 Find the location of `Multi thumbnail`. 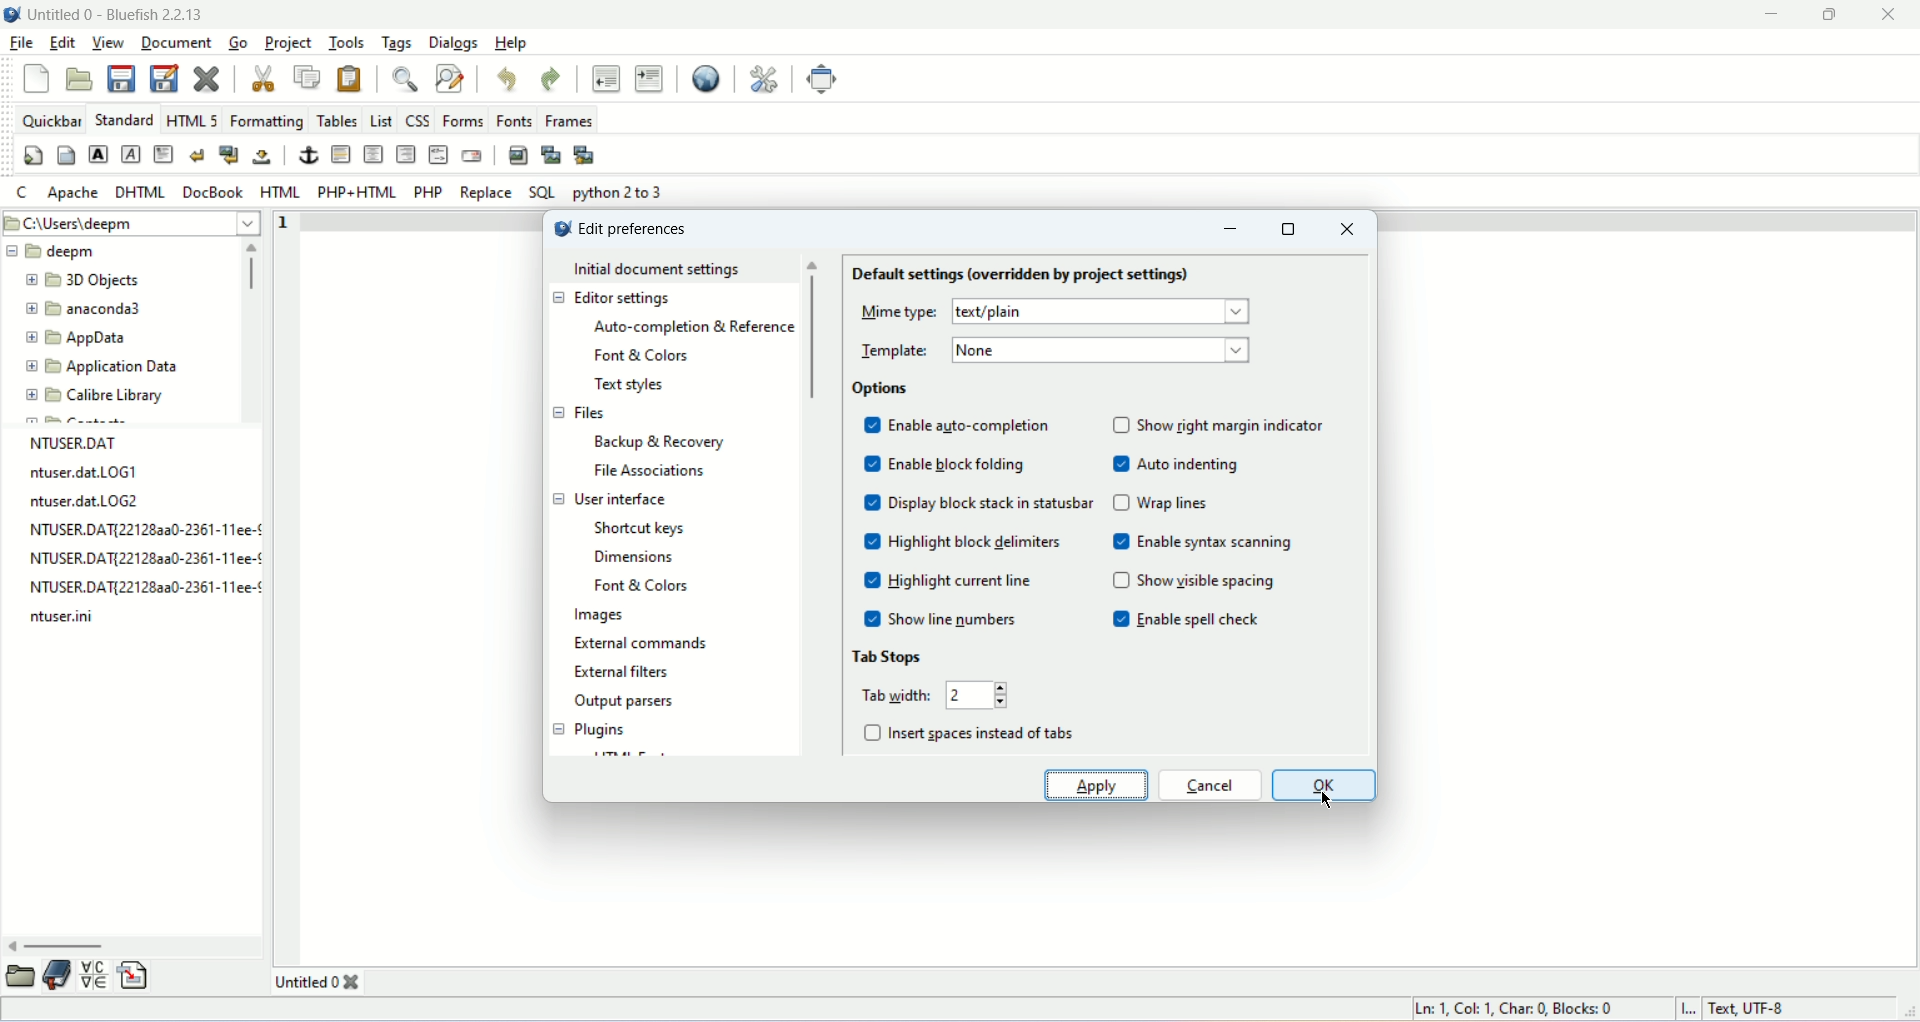

Multi thumbnail is located at coordinates (584, 155).